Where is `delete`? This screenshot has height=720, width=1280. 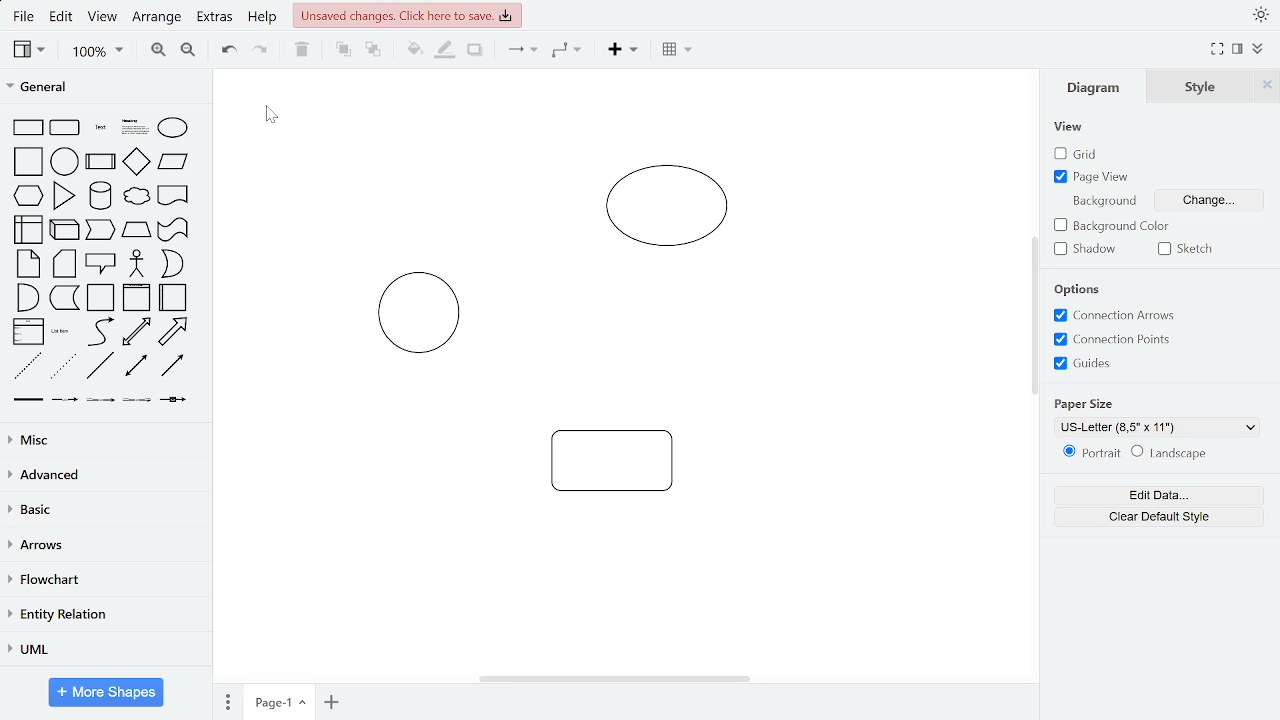
delete is located at coordinates (305, 51).